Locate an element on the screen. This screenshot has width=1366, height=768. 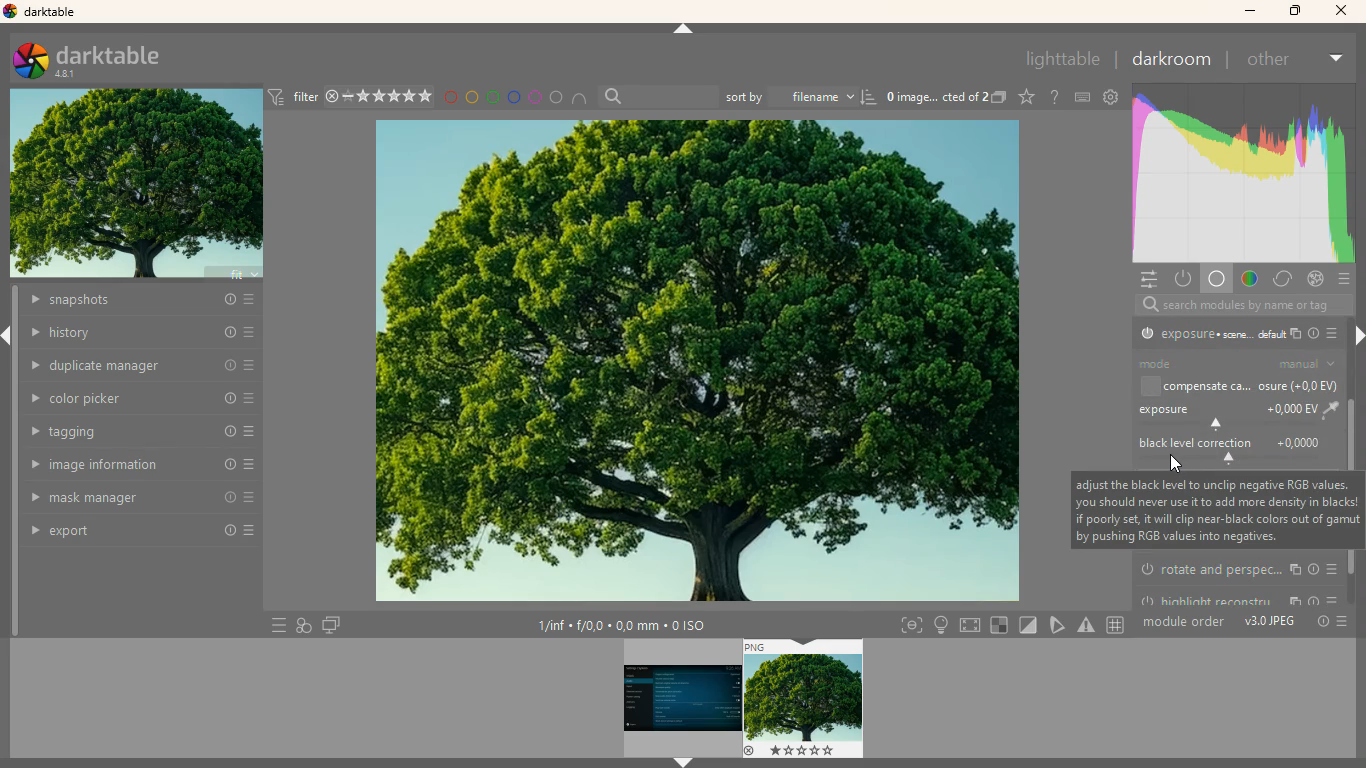
lighttable is located at coordinates (1063, 59).